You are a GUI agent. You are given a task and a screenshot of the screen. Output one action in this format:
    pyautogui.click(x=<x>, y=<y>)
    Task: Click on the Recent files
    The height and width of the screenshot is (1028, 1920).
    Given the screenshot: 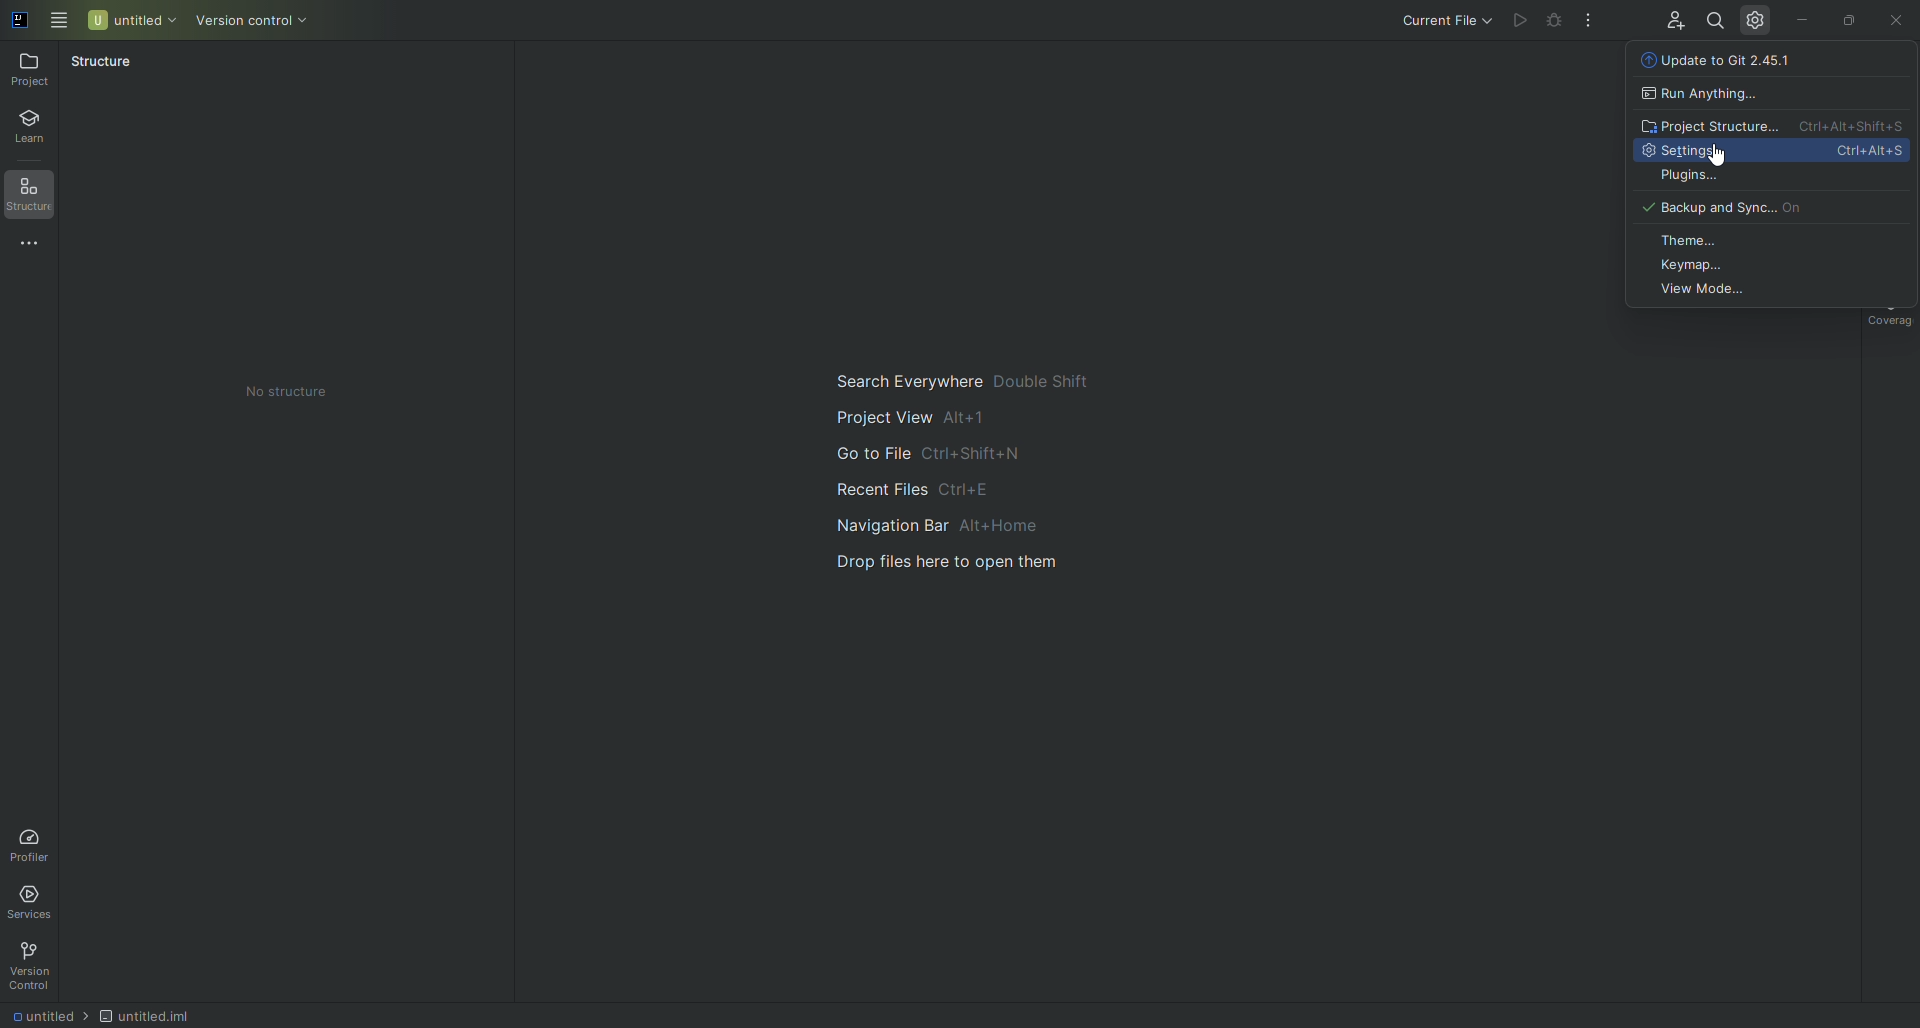 What is the action you would take?
    pyautogui.click(x=974, y=492)
    